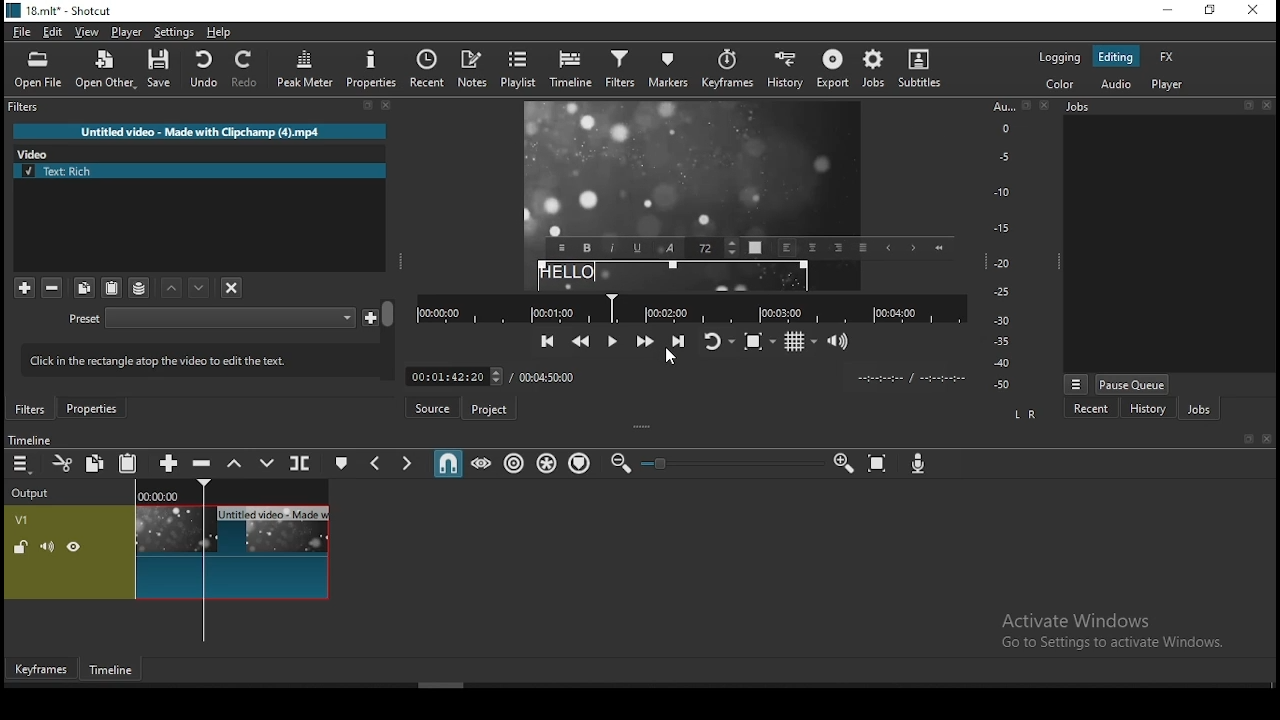  What do you see at coordinates (95, 462) in the screenshot?
I see `copy` at bounding box center [95, 462].